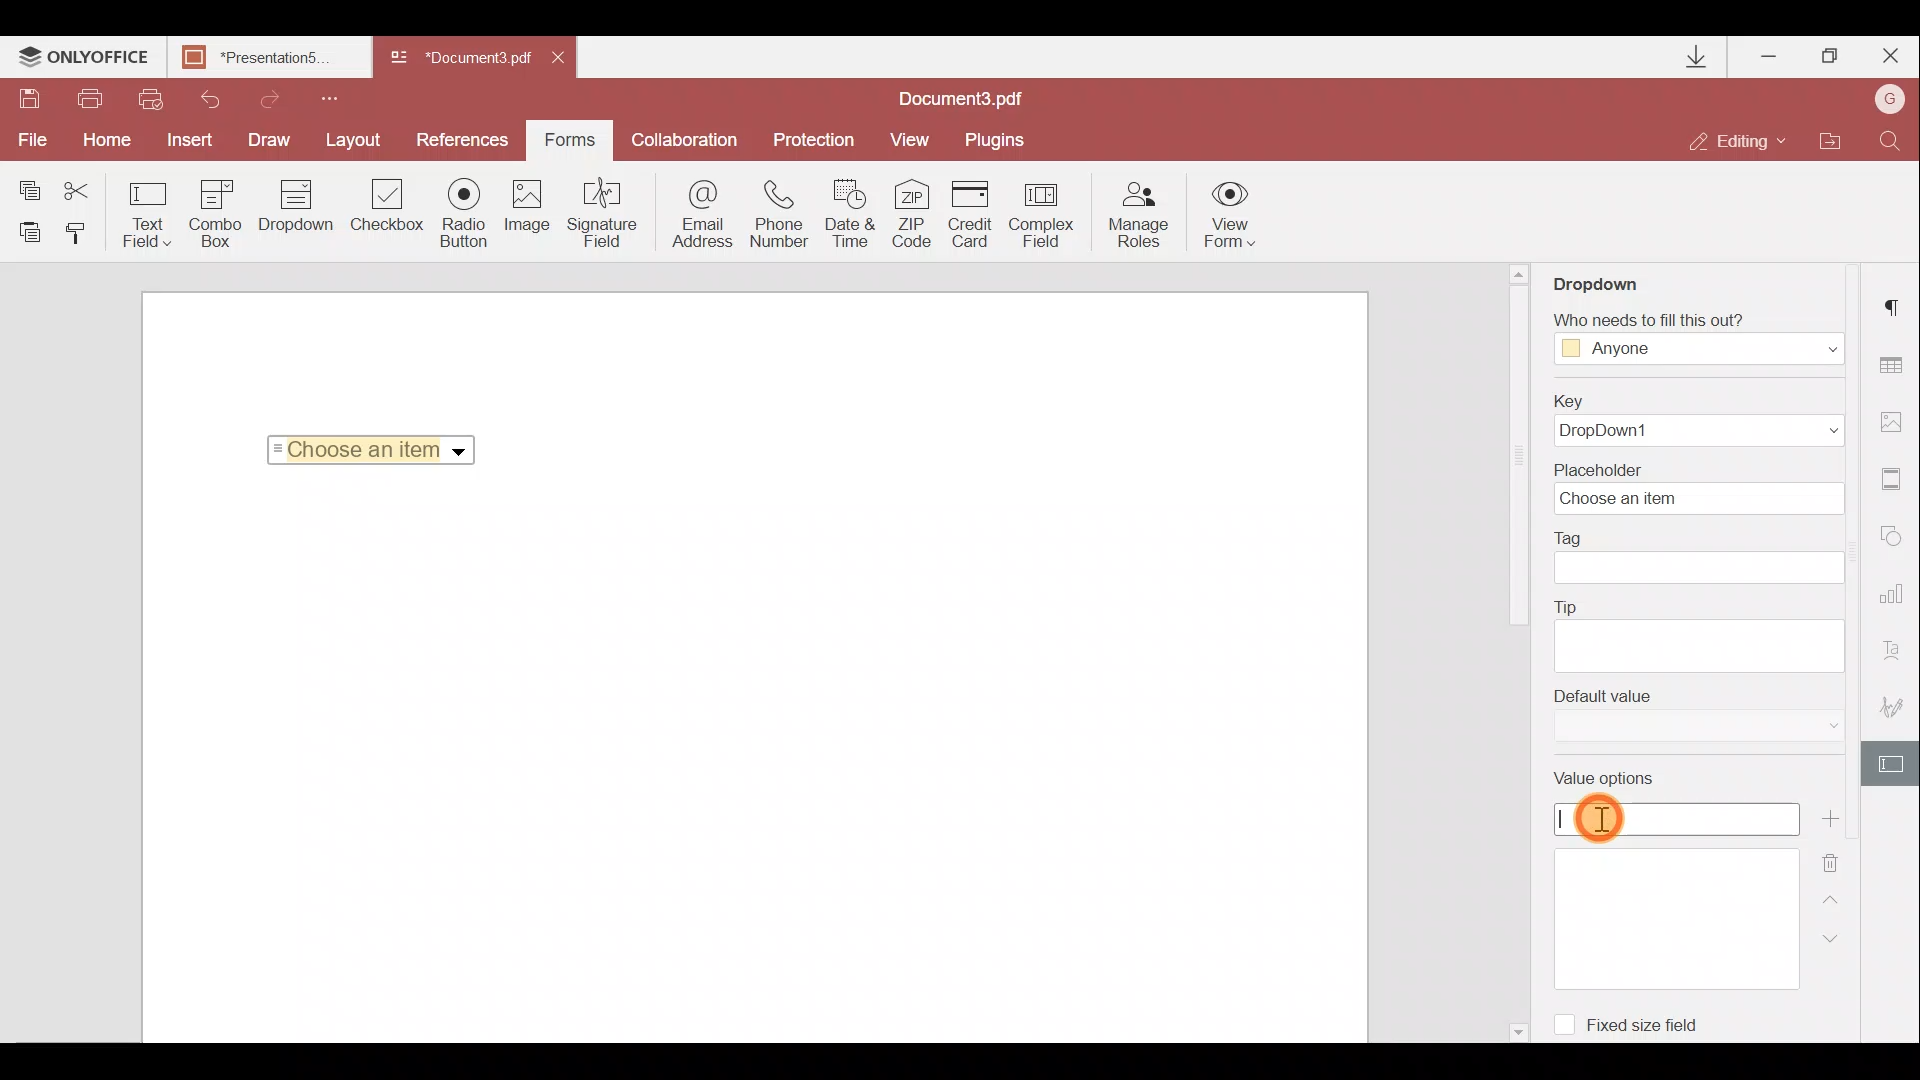 Image resolution: width=1920 pixels, height=1080 pixels. I want to click on Open file location, so click(1829, 143).